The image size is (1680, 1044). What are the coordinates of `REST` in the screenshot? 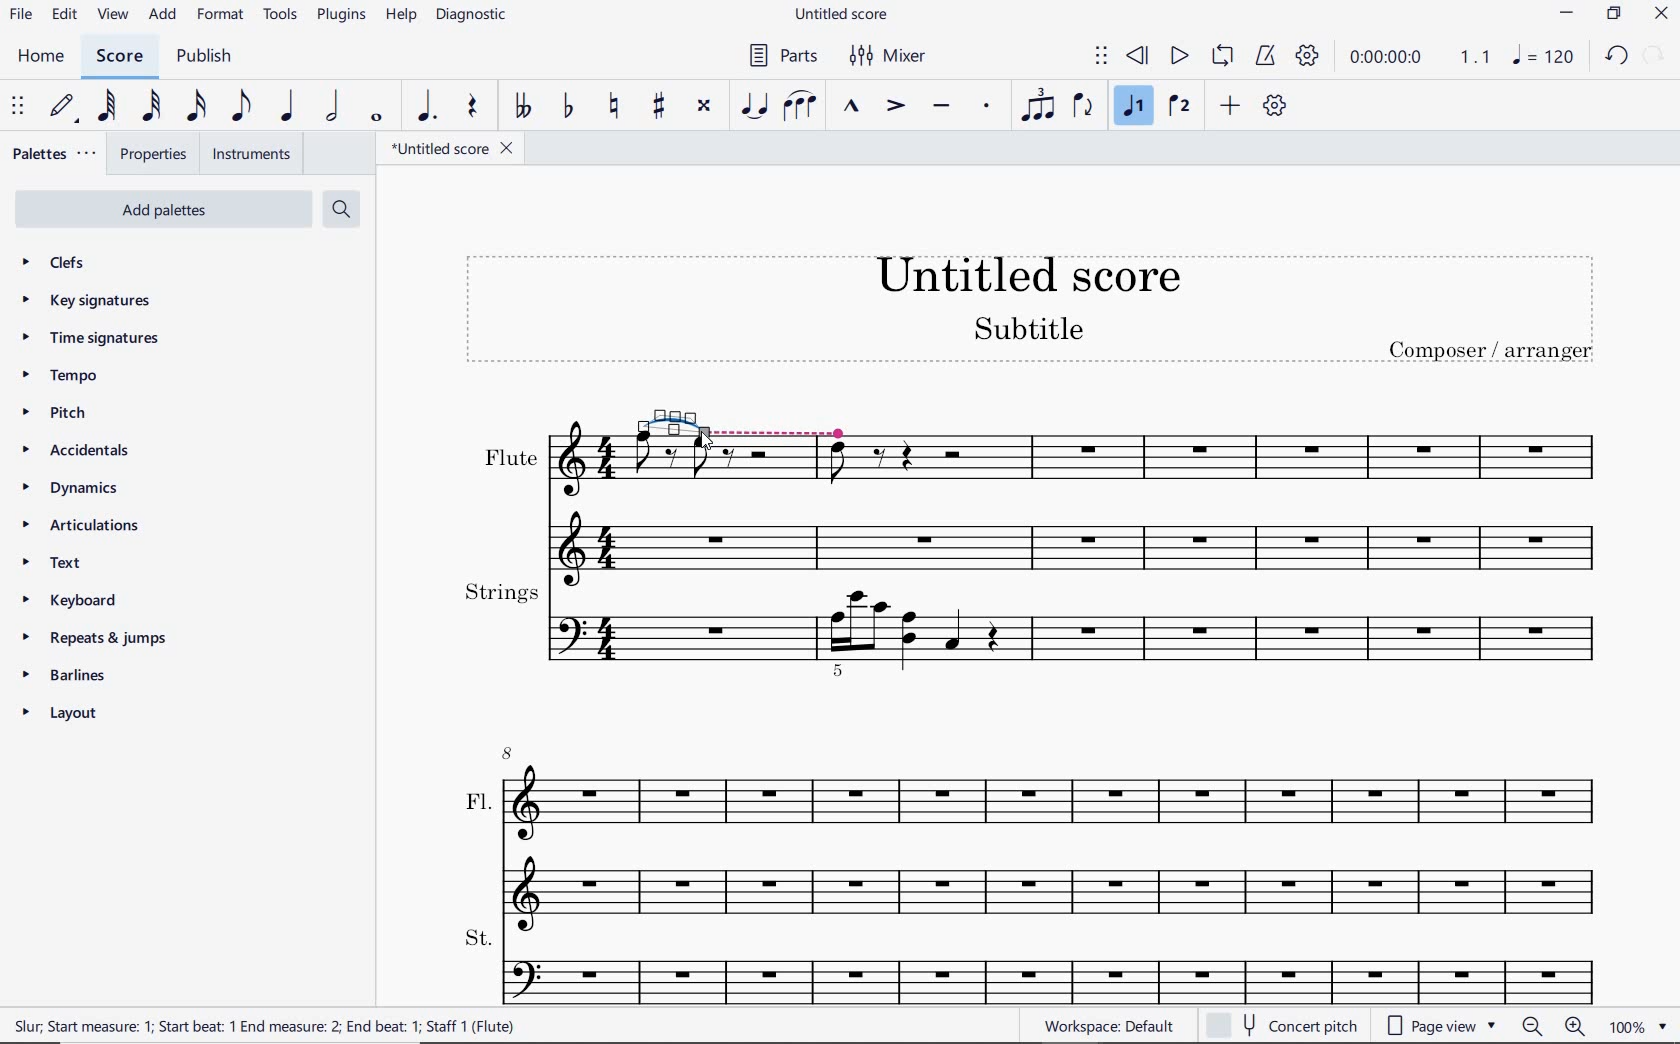 It's located at (473, 107).